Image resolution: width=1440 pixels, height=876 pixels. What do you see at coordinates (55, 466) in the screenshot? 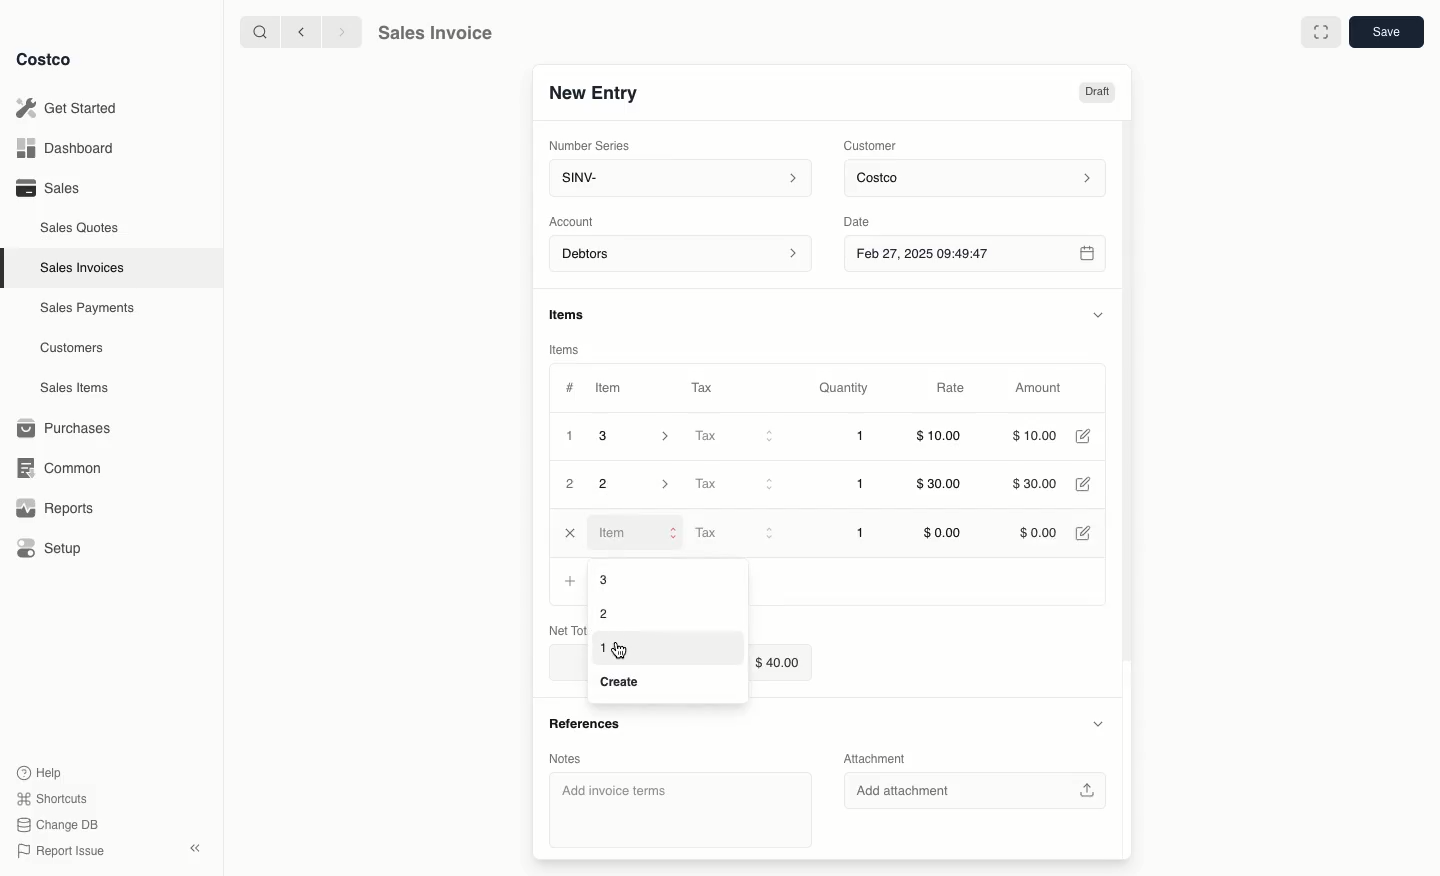
I see `Common` at bounding box center [55, 466].